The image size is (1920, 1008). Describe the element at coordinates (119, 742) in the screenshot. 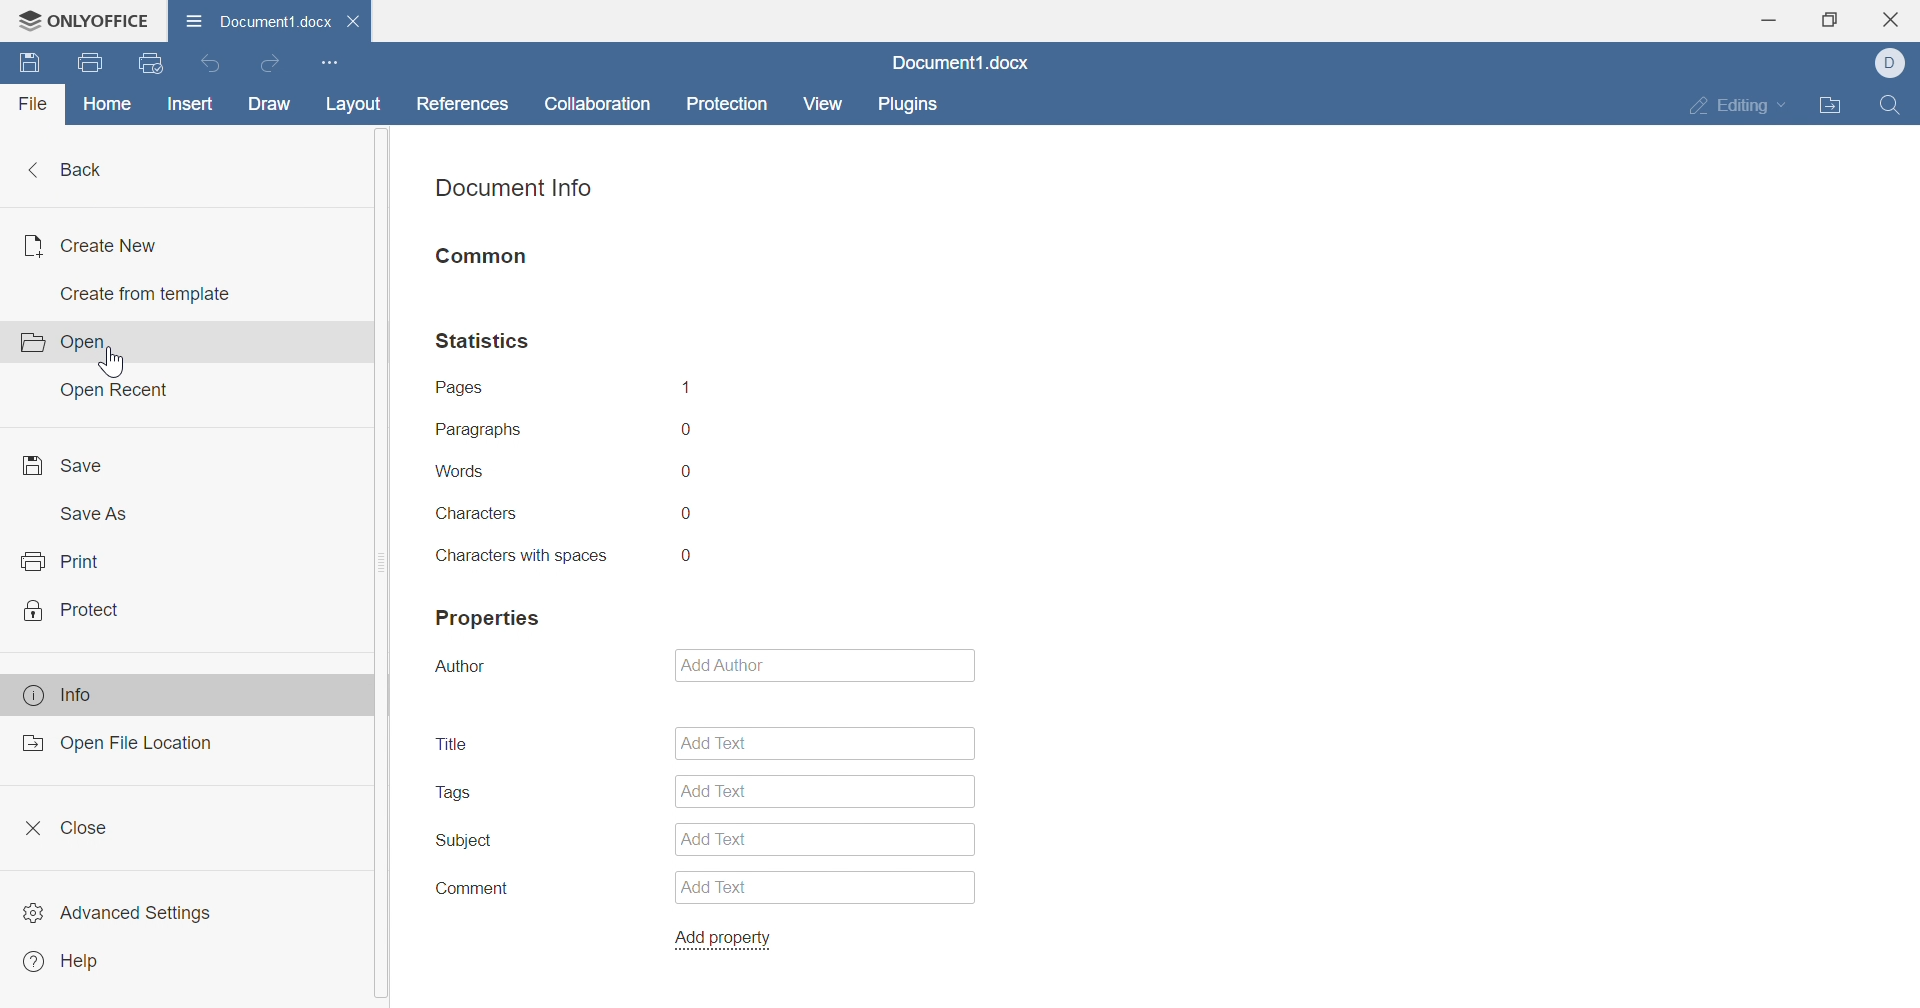

I see `open file location` at that location.